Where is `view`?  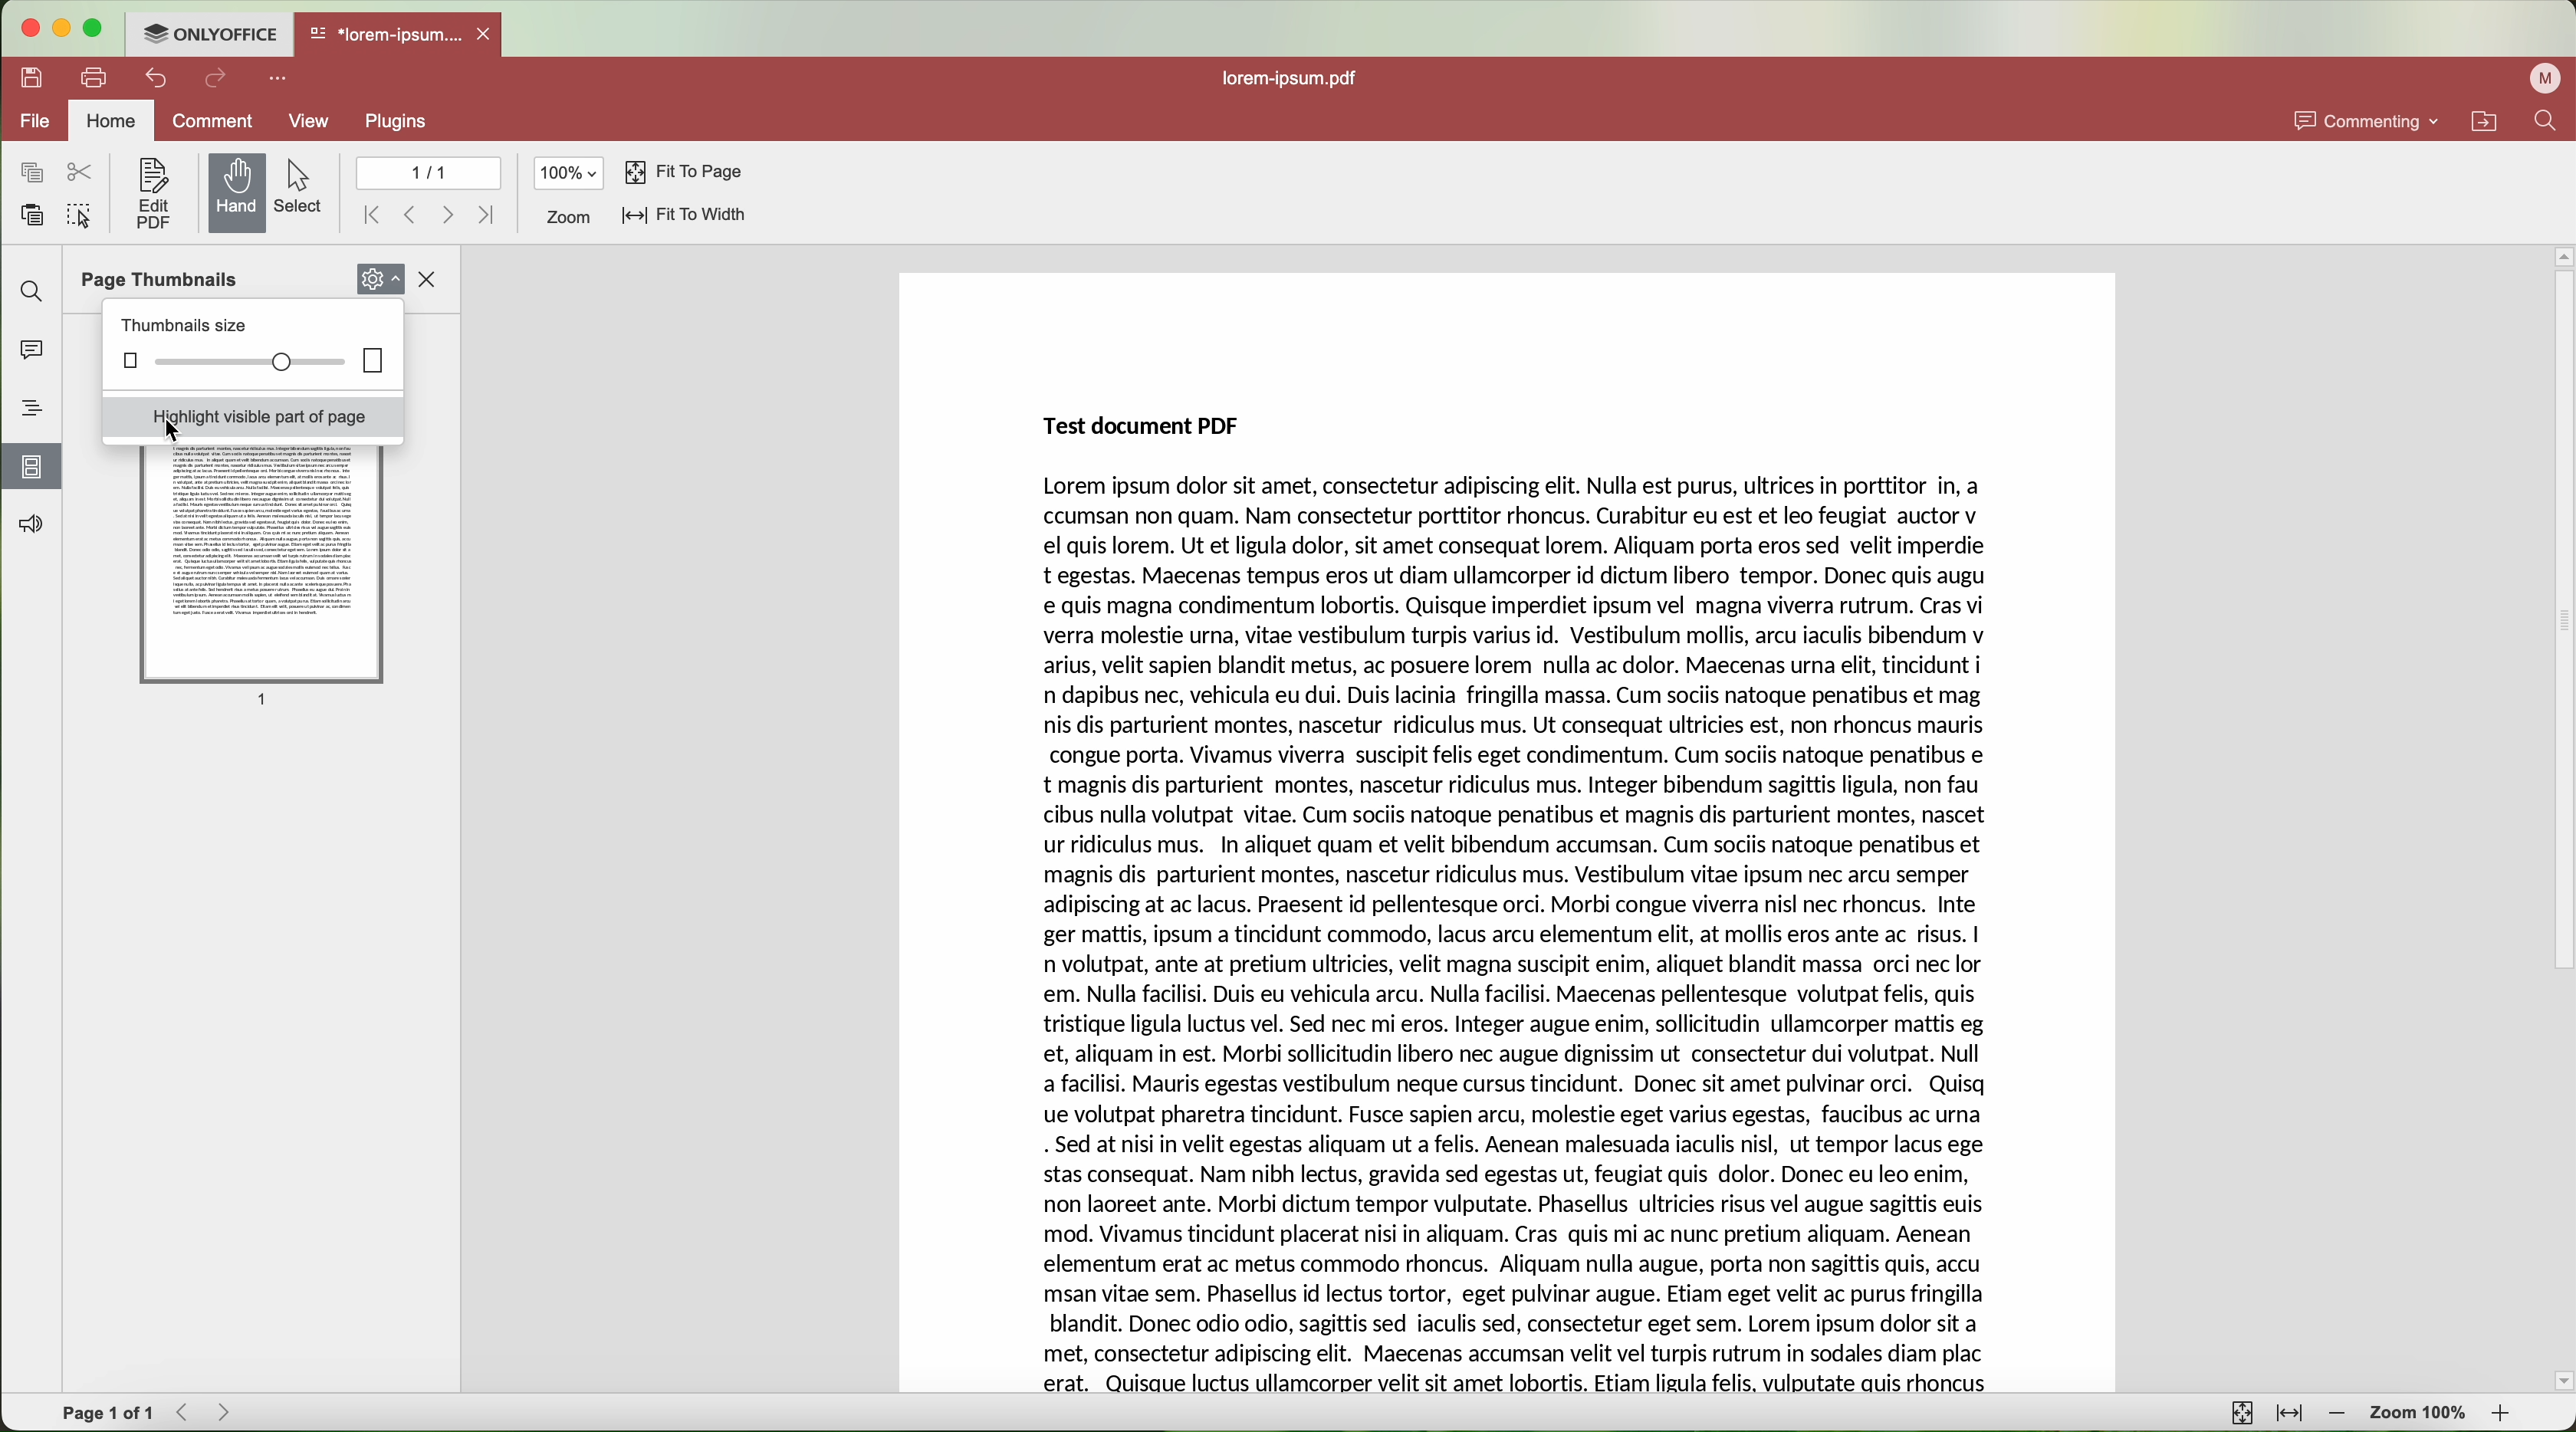
view is located at coordinates (311, 120).